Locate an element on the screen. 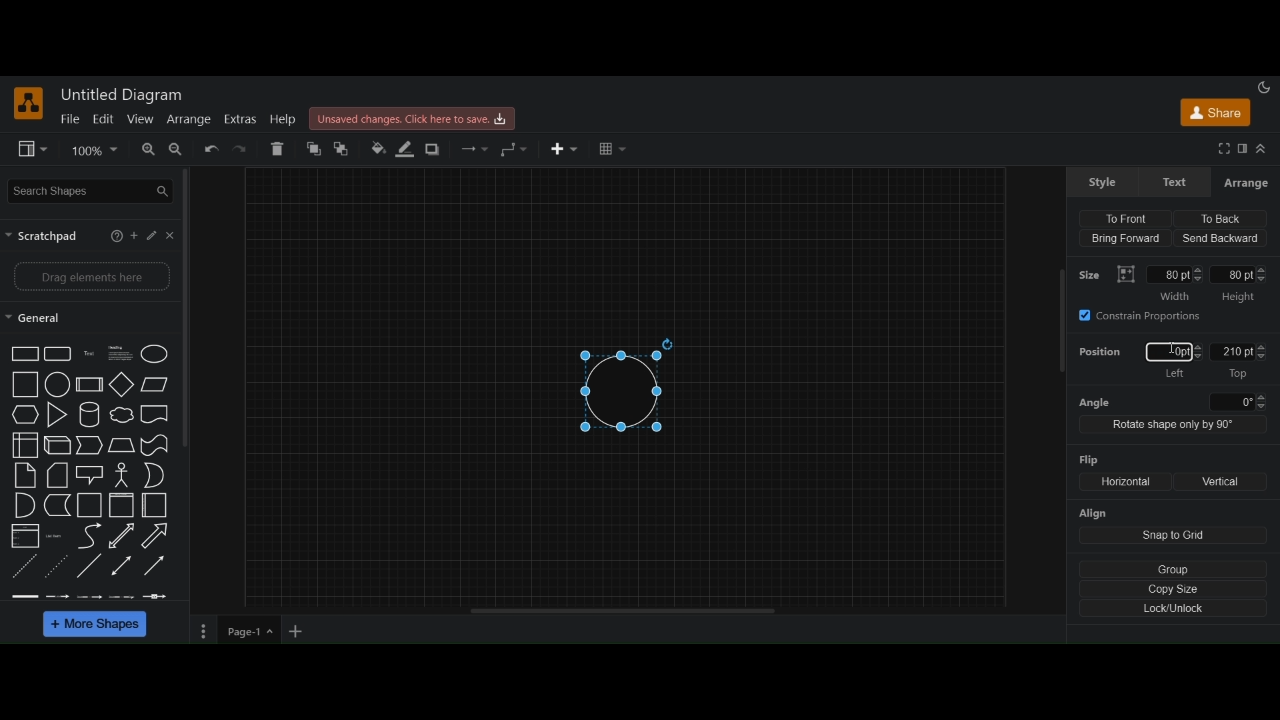 The image size is (1280, 720). rotate shape only bt 90 degree is located at coordinates (1171, 425).